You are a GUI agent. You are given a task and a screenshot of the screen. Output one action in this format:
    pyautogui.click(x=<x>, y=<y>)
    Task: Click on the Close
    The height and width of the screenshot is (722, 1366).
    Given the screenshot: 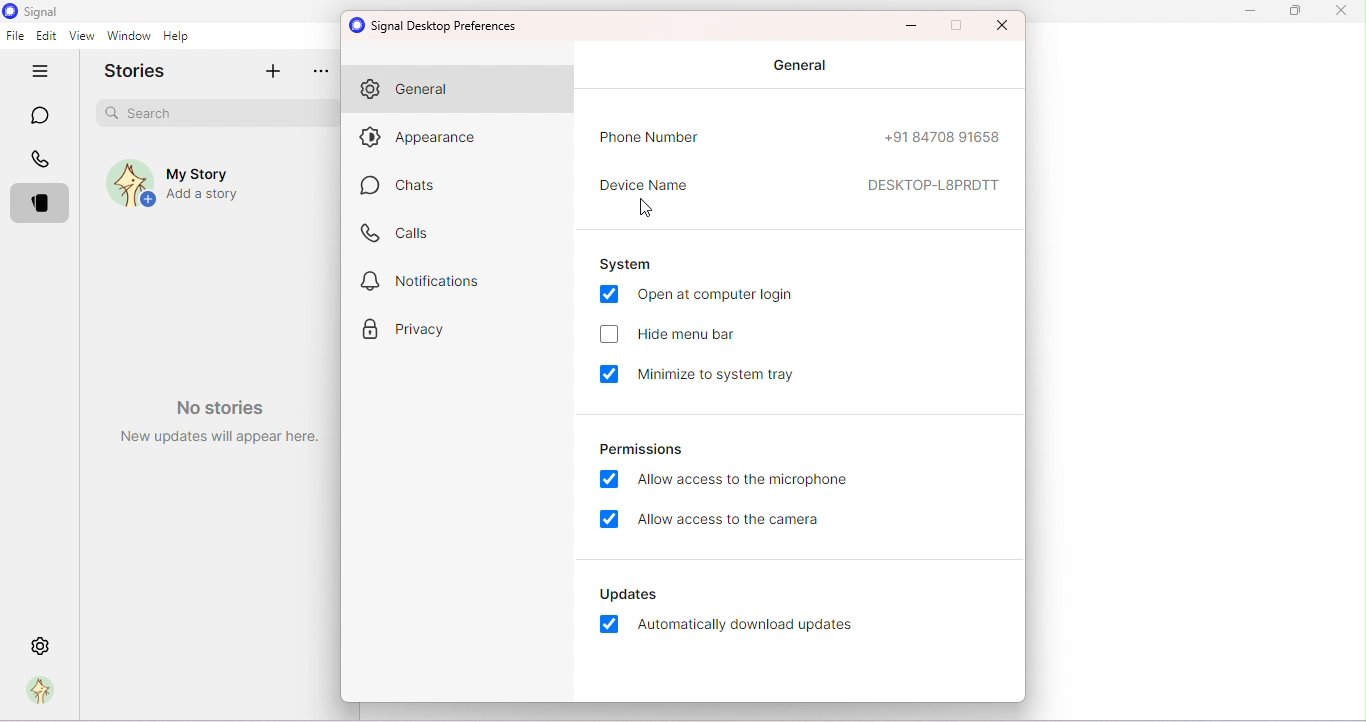 What is the action you would take?
    pyautogui.click(x=1339, y=12)
    